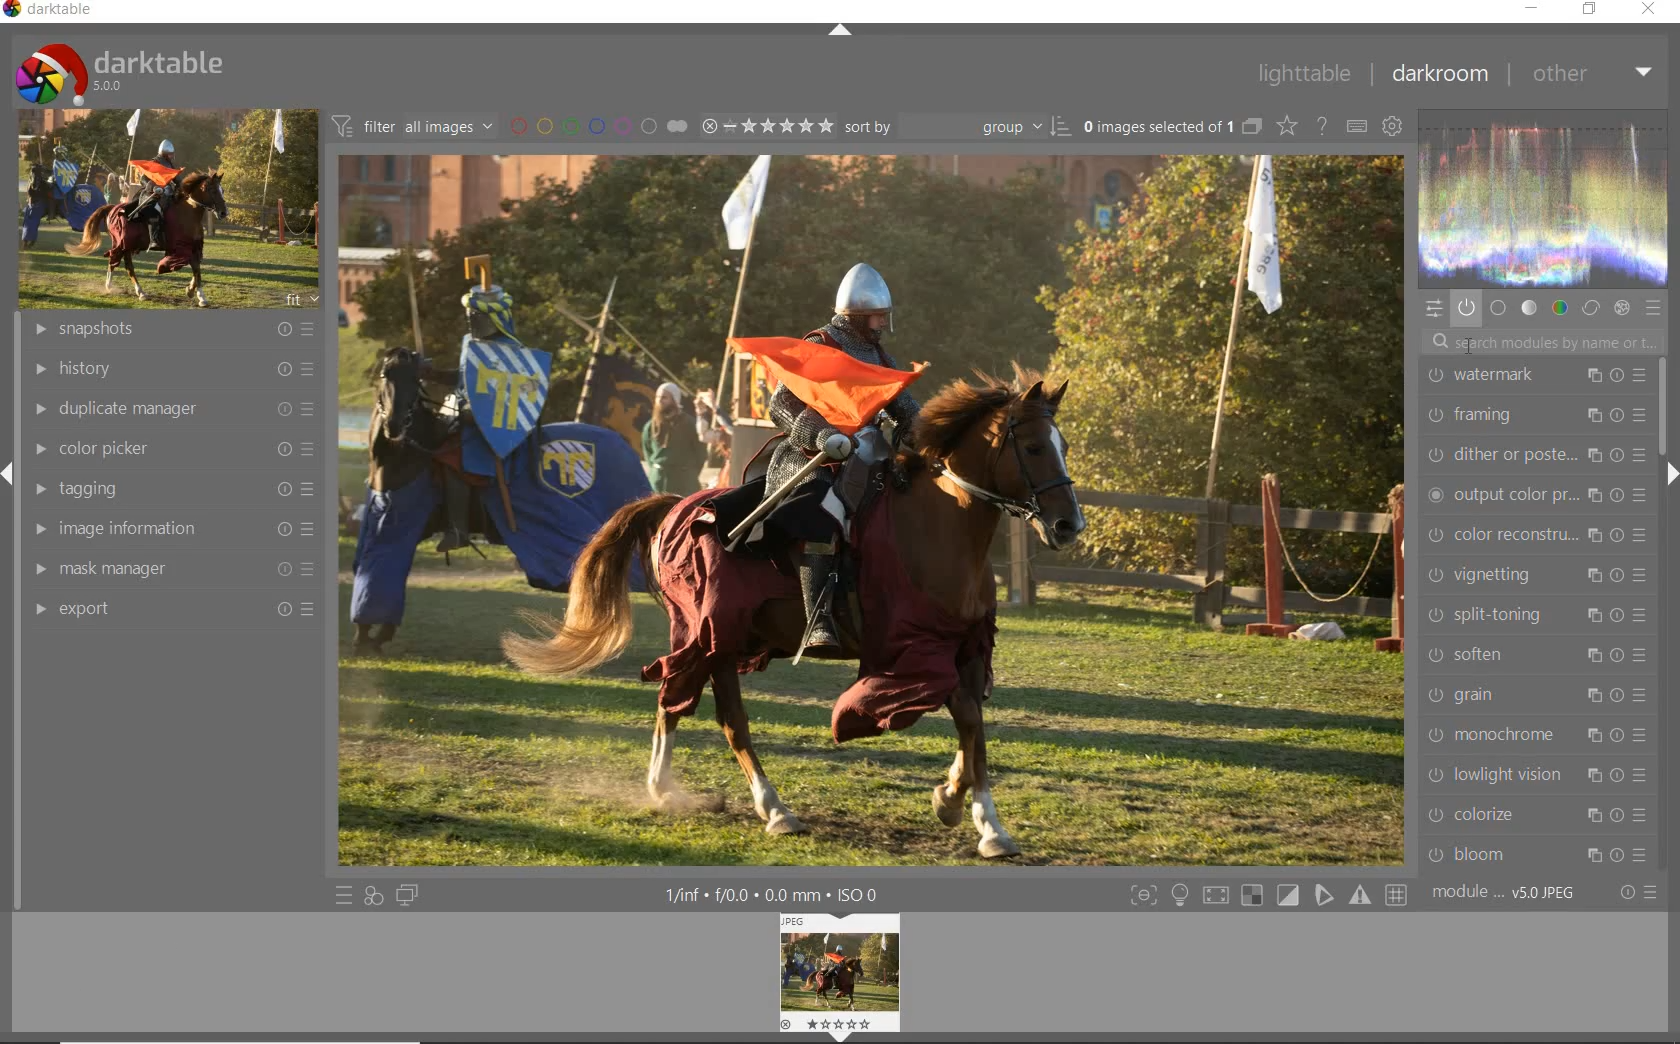 Image resolution: width=1680 pixels, height=1044 pixels. What do you see at coordinates (171, 370) in the screenshot?
I see `history` at bounding box center [171, 370].